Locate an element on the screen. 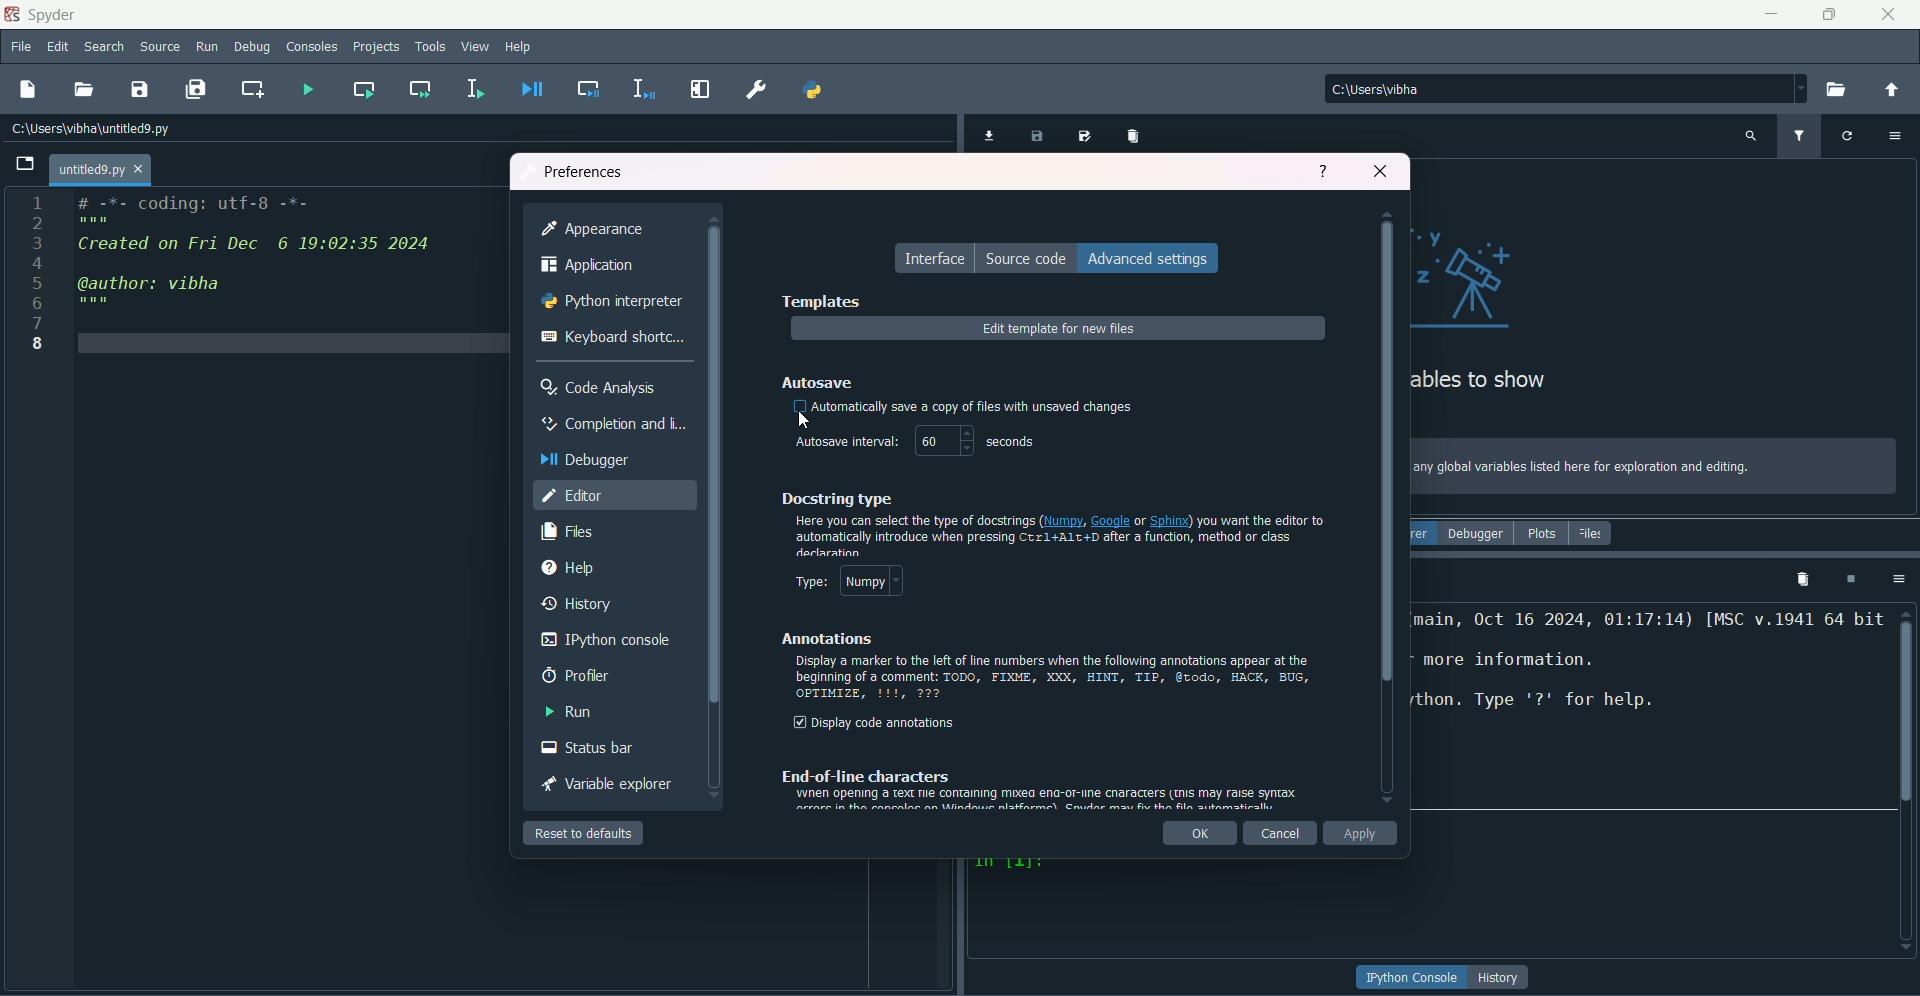  reset to default is located at coordinates (584, 832).